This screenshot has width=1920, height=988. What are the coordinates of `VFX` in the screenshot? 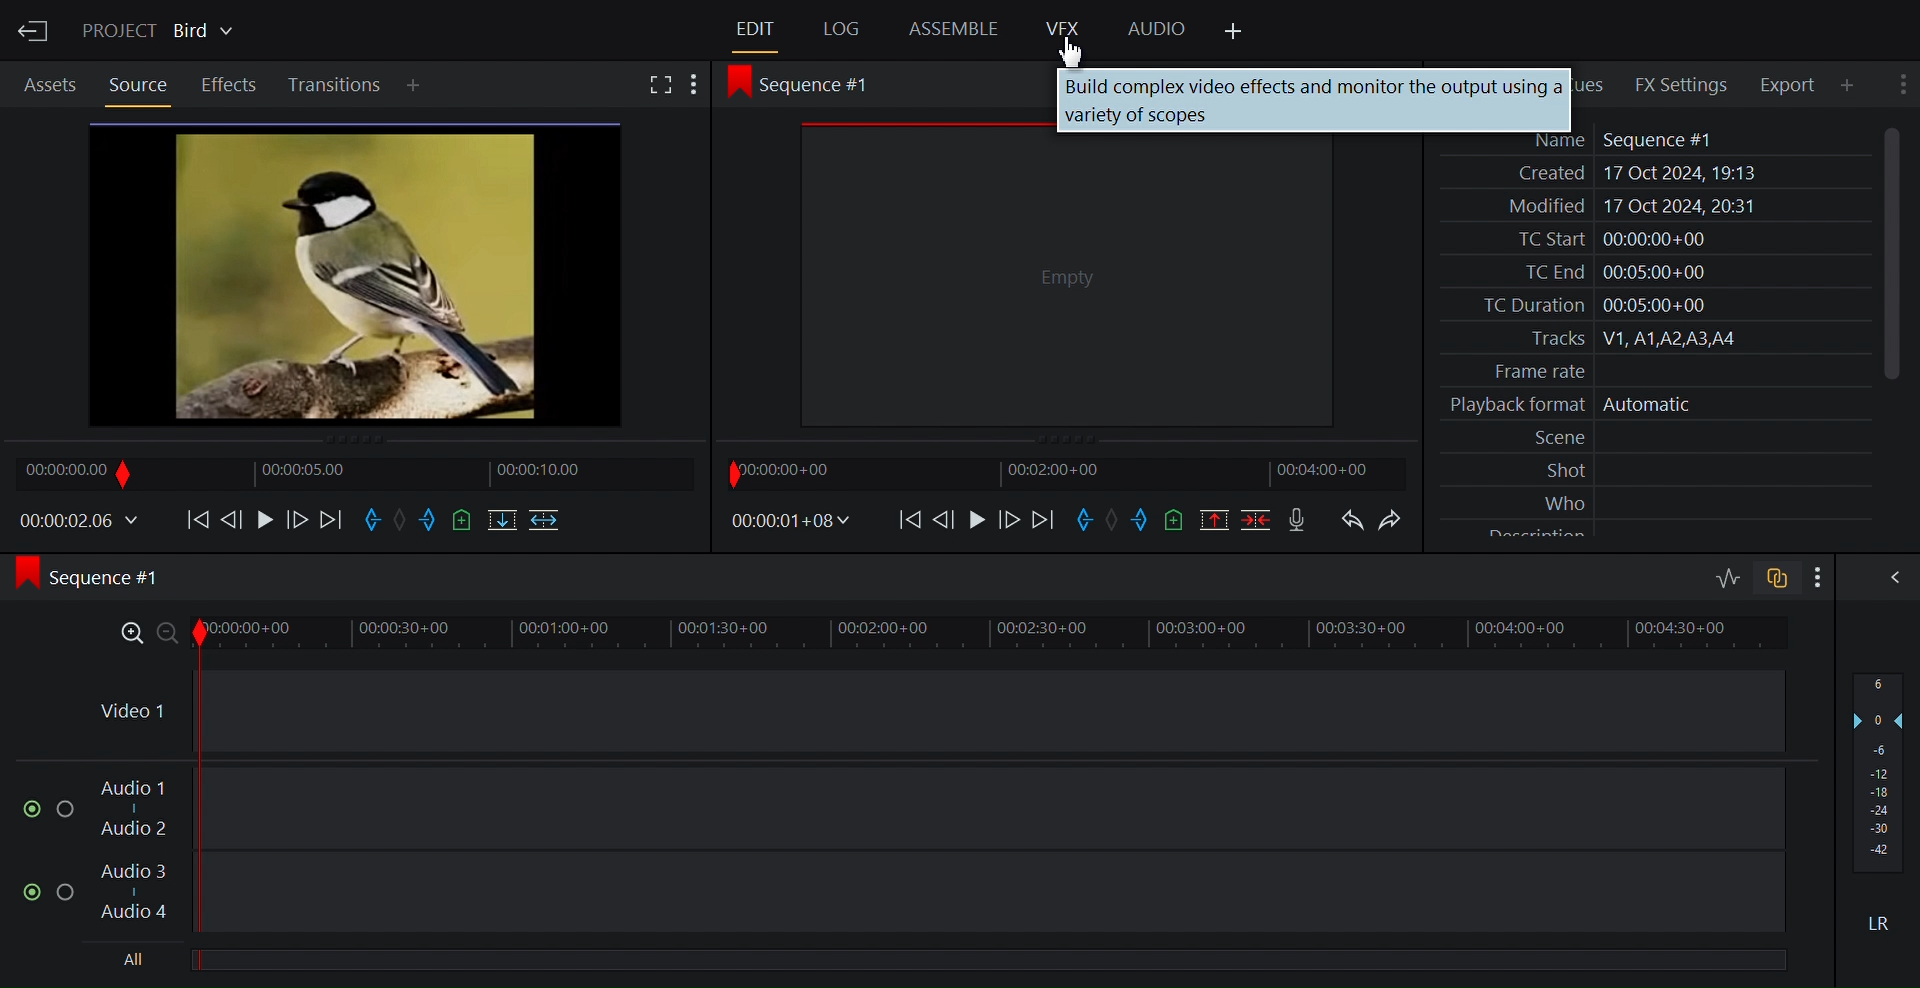 It's located at (1065, 28).